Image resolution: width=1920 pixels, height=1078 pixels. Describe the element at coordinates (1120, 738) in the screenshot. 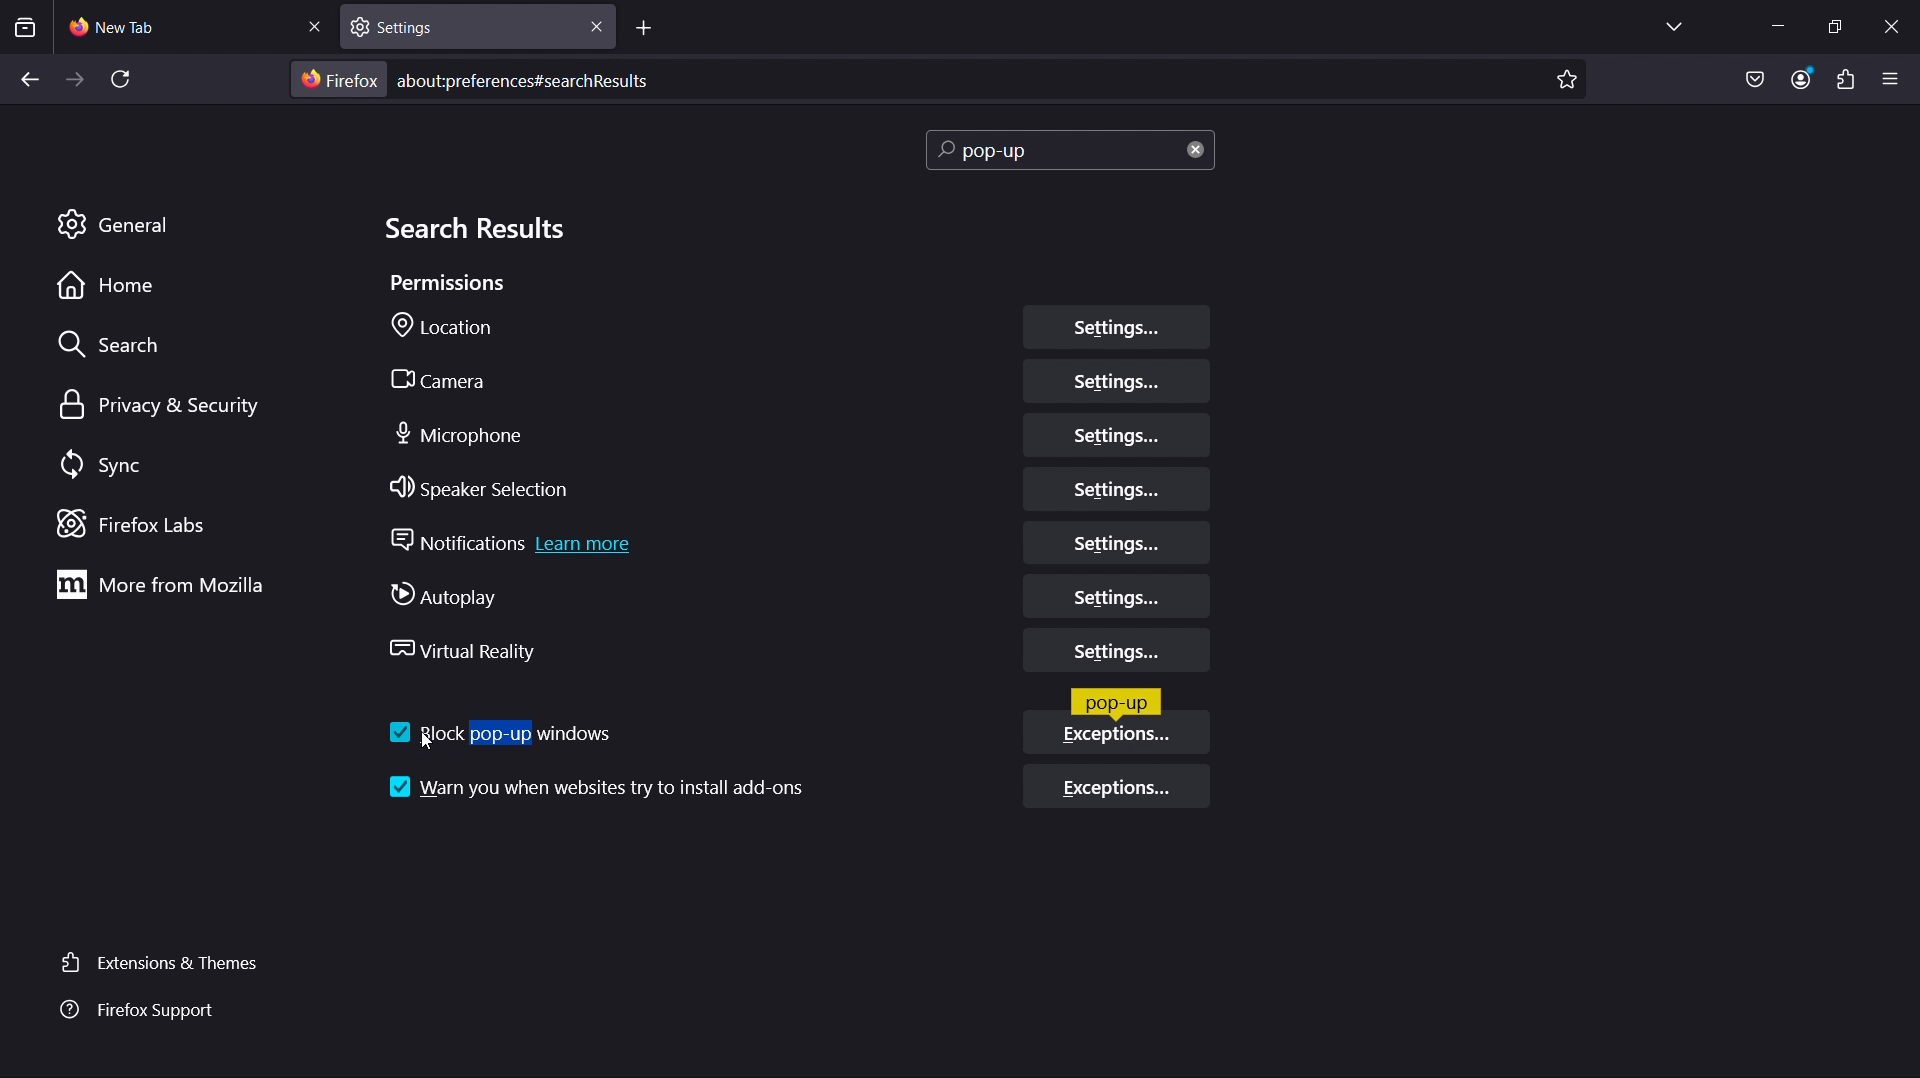

I see `Exceptions (enabled)` at that location.